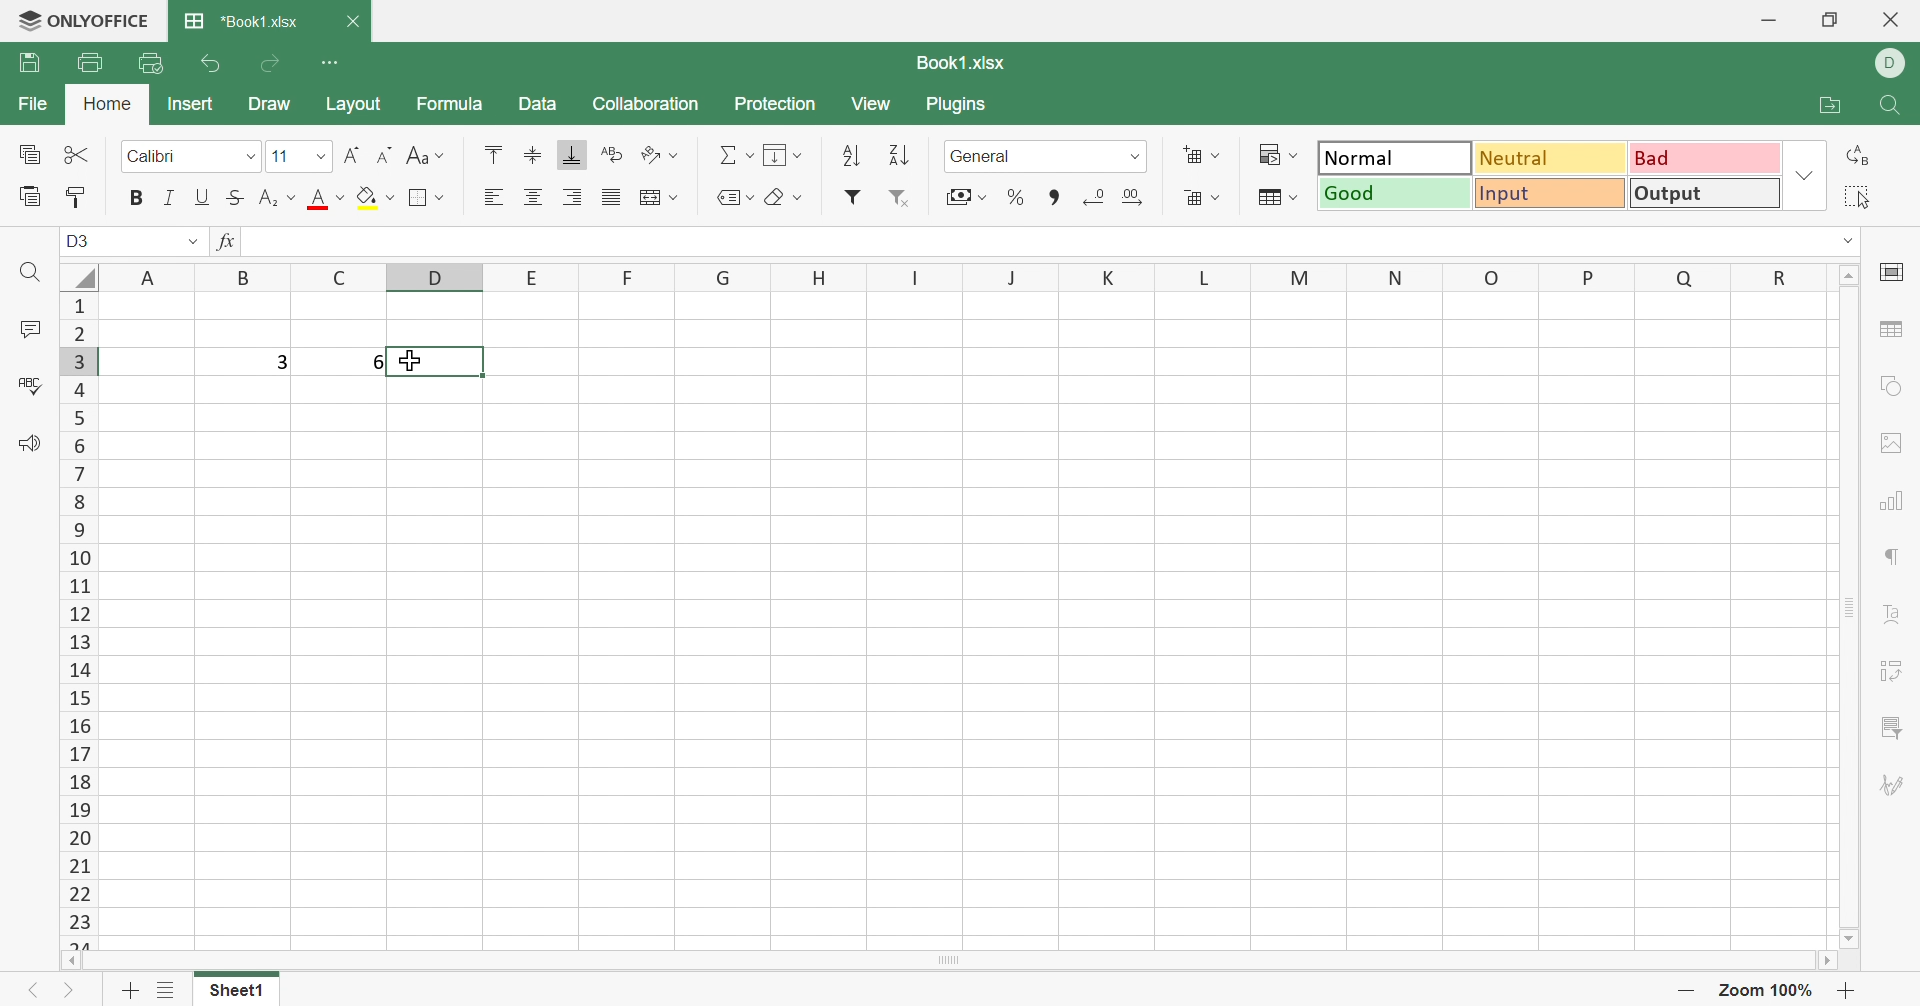  Describe the element at coordinates (1858, 196) in the screenshot. I see `Select all` at that location.